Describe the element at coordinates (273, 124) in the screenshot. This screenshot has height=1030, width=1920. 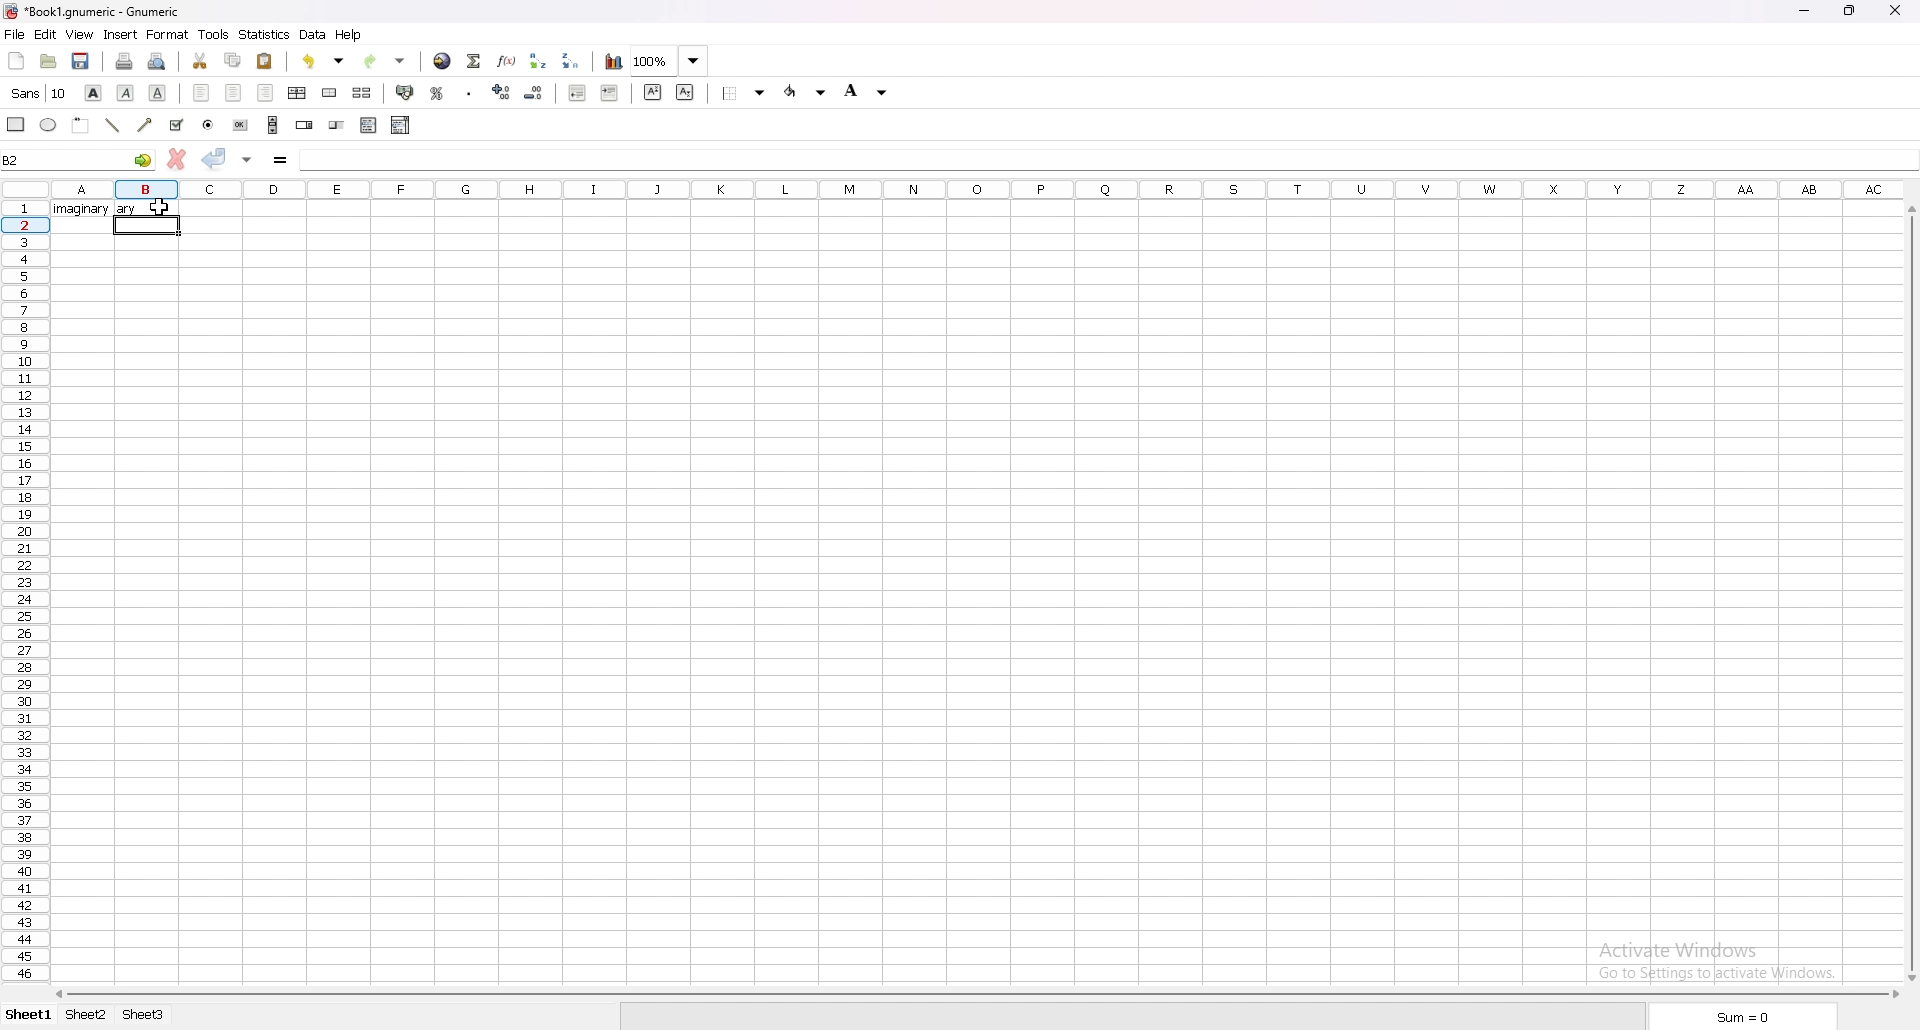
I see `scroll bar` at that location.